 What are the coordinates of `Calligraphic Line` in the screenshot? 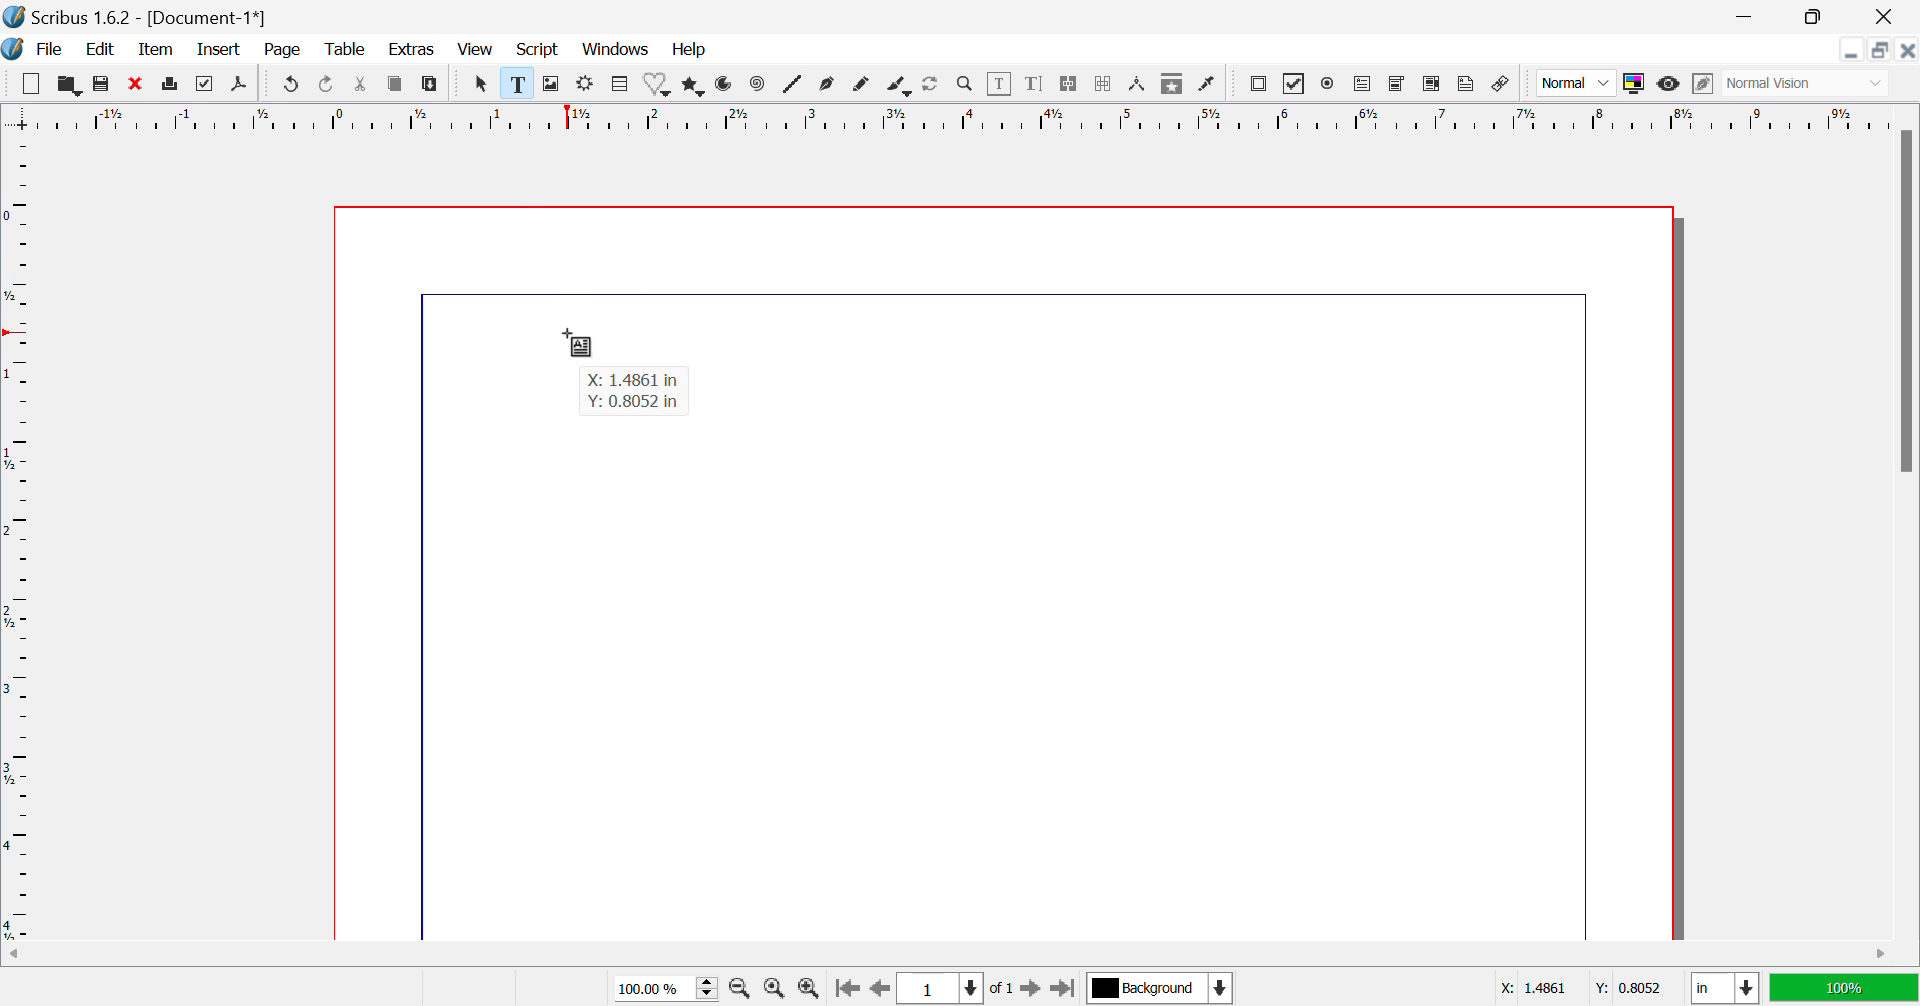 It's located at (898, 86).